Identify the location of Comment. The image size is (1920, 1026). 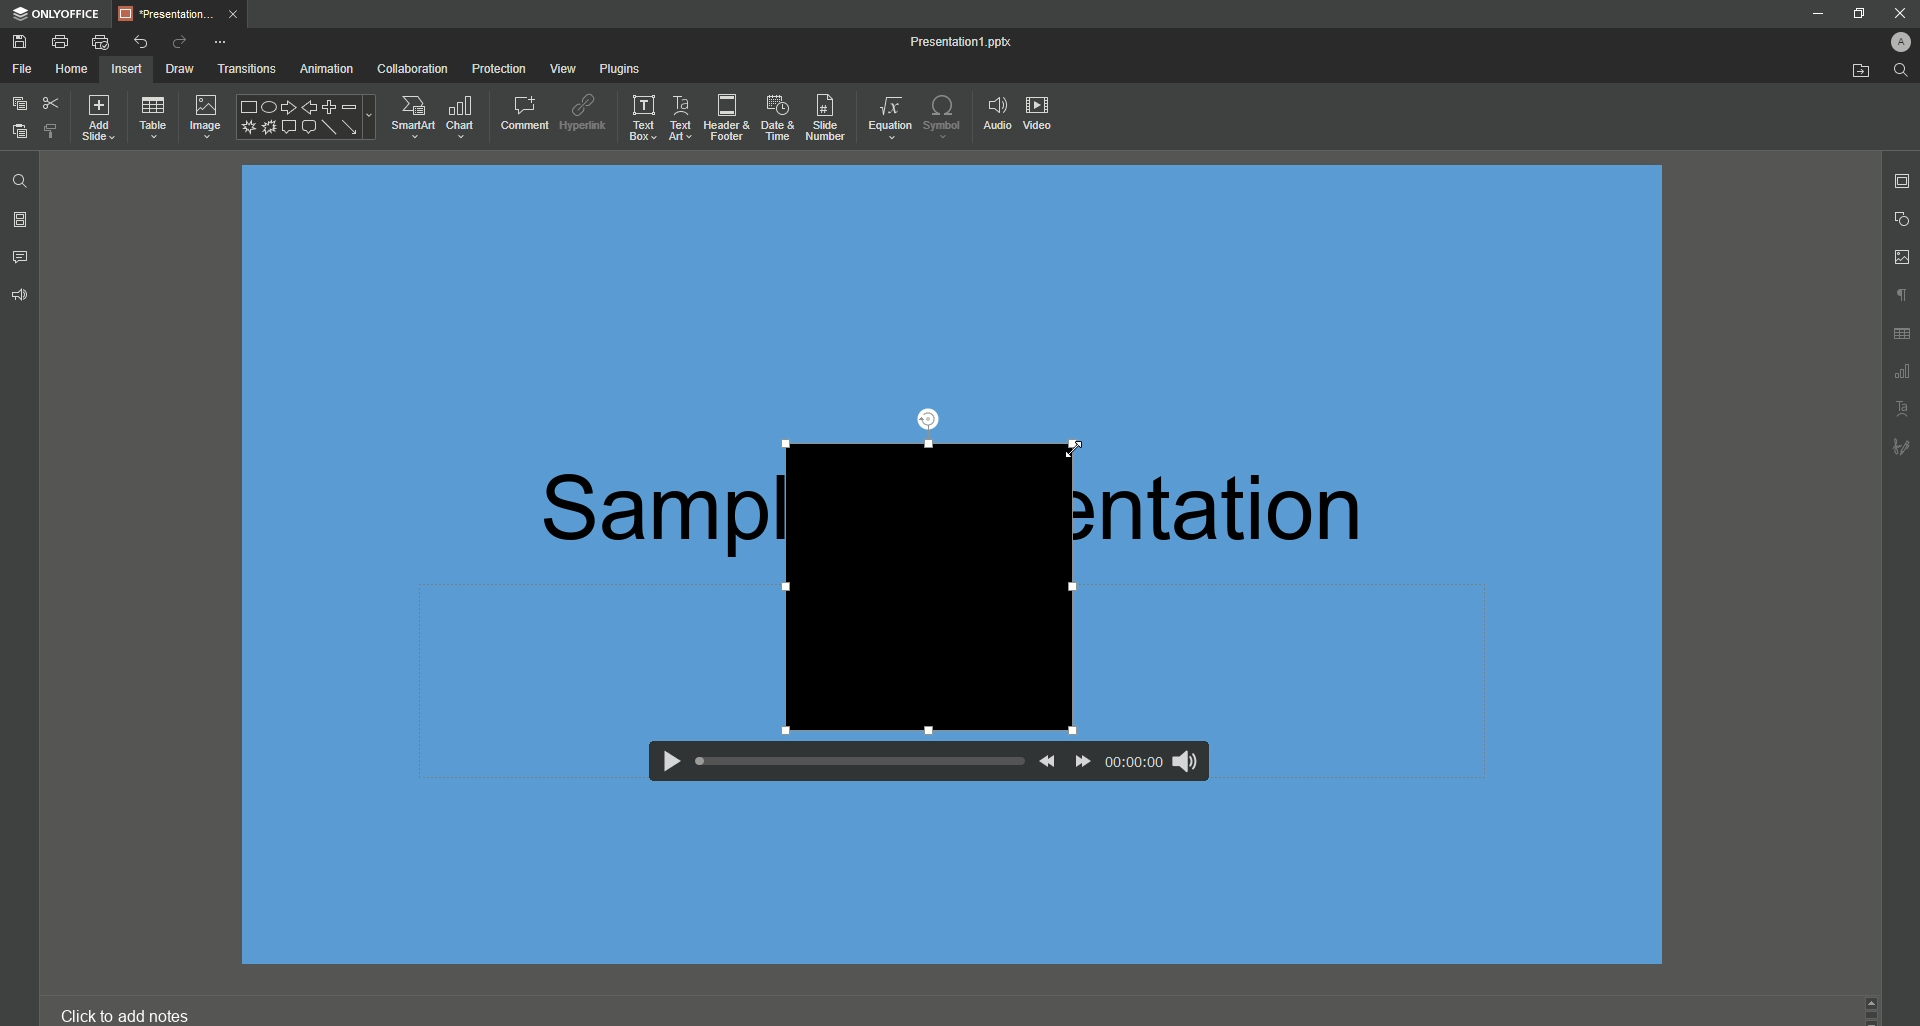
(524, 114).